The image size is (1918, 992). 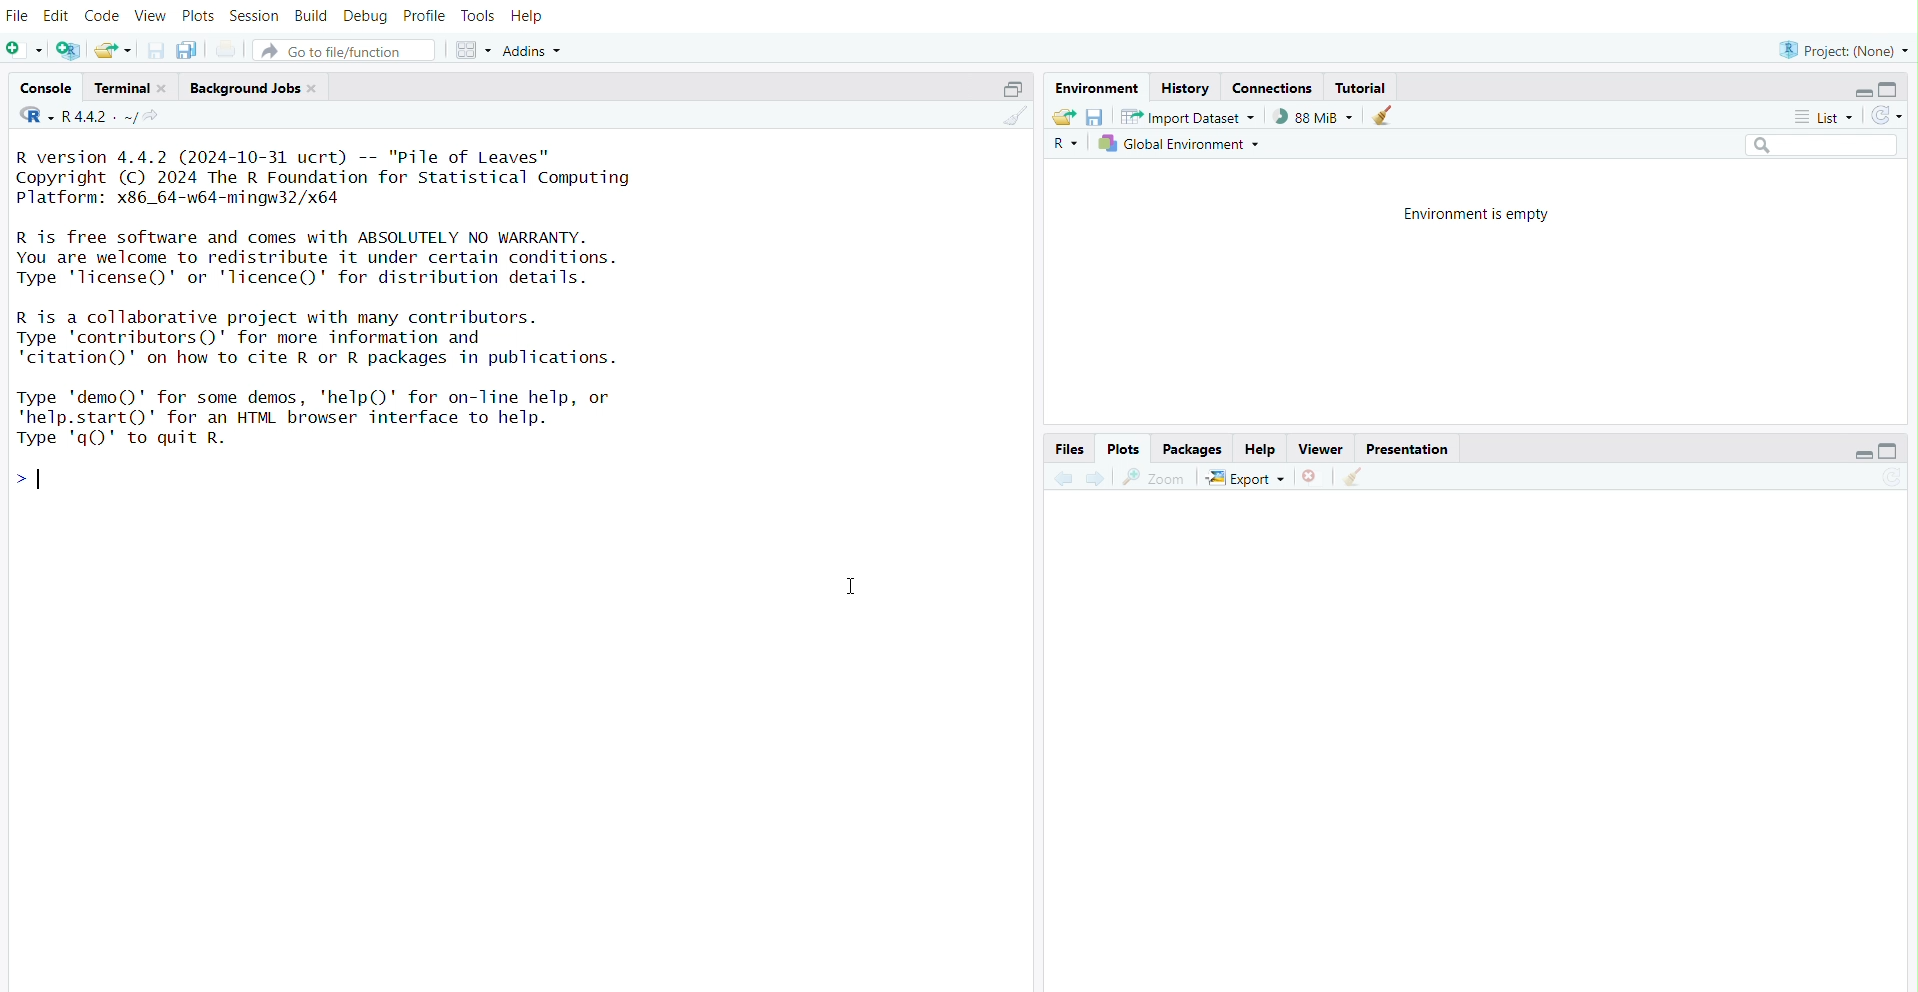 What do you see at coordinates (20, 478) in the screenshot?
I see `prompt cursor` at bounding box center [20, 478].